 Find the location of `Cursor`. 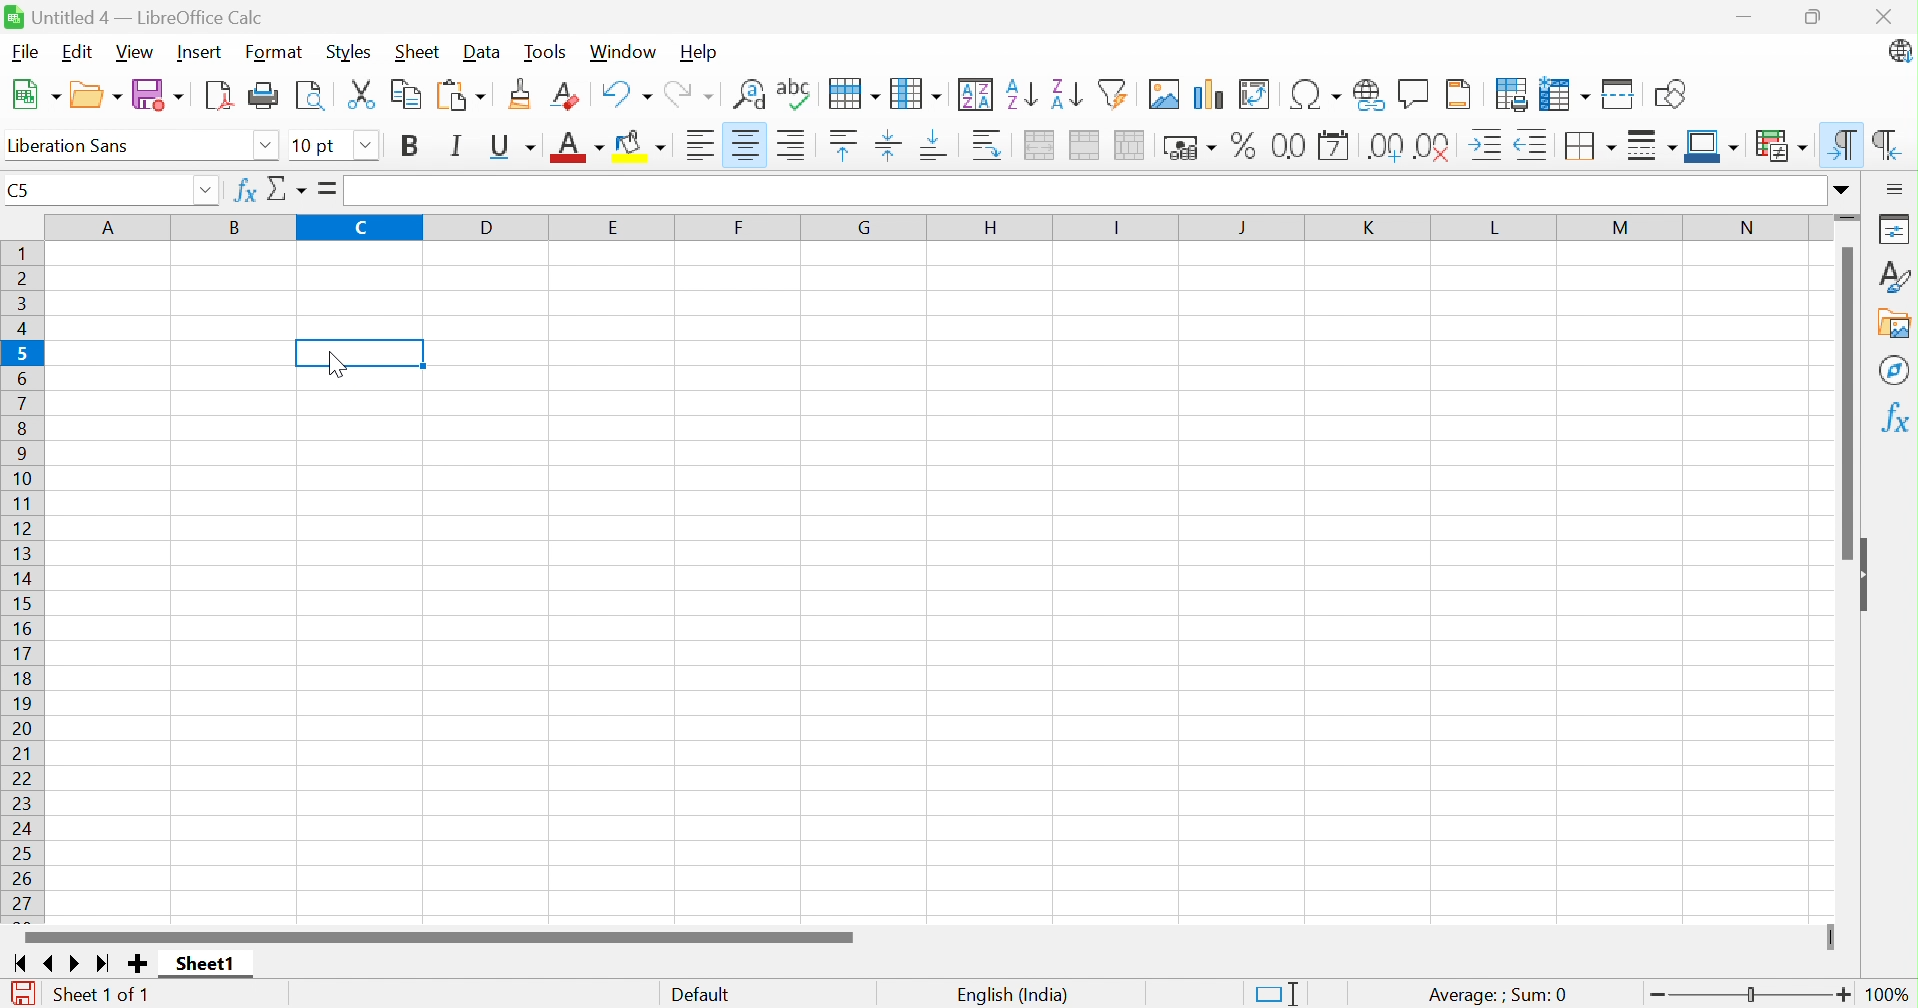

Cursor is located at coordinates (334, 363).